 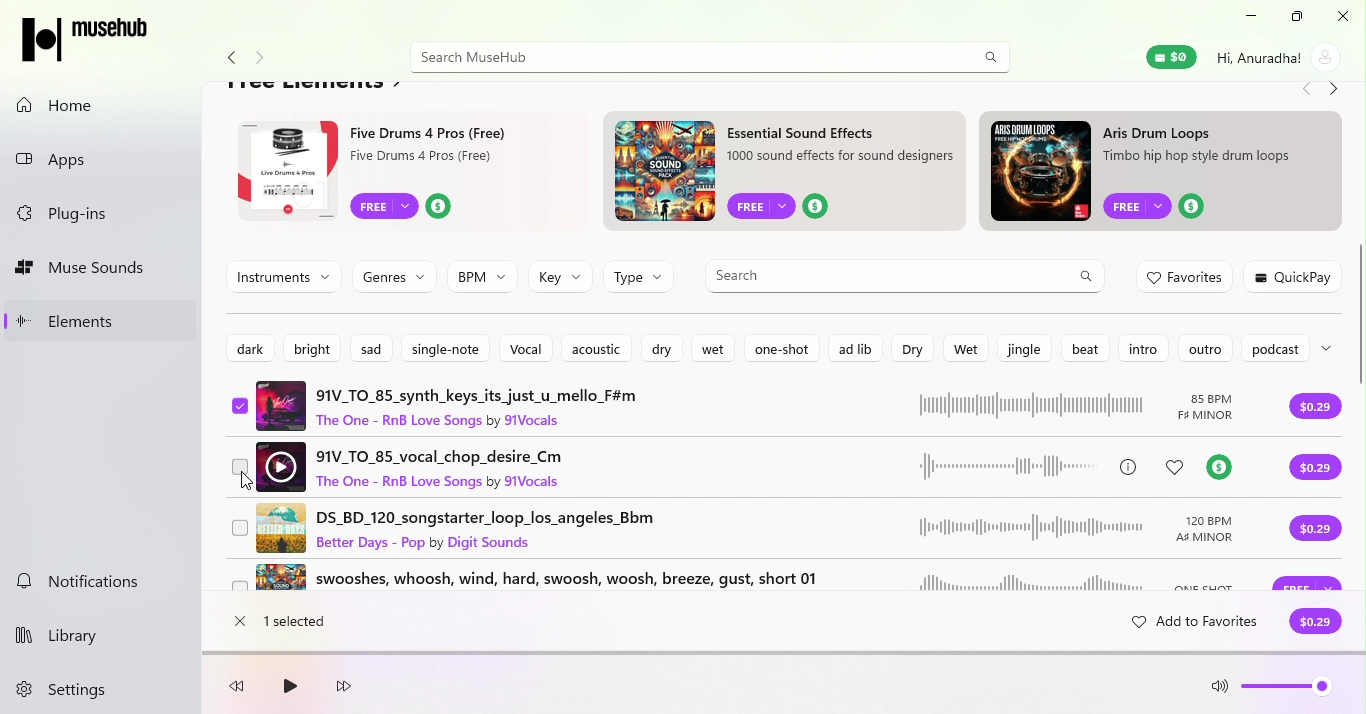 What do you see at coordinates (240, 409) in the screenshot?
I see `Select music` at bounding box center [240, 409].